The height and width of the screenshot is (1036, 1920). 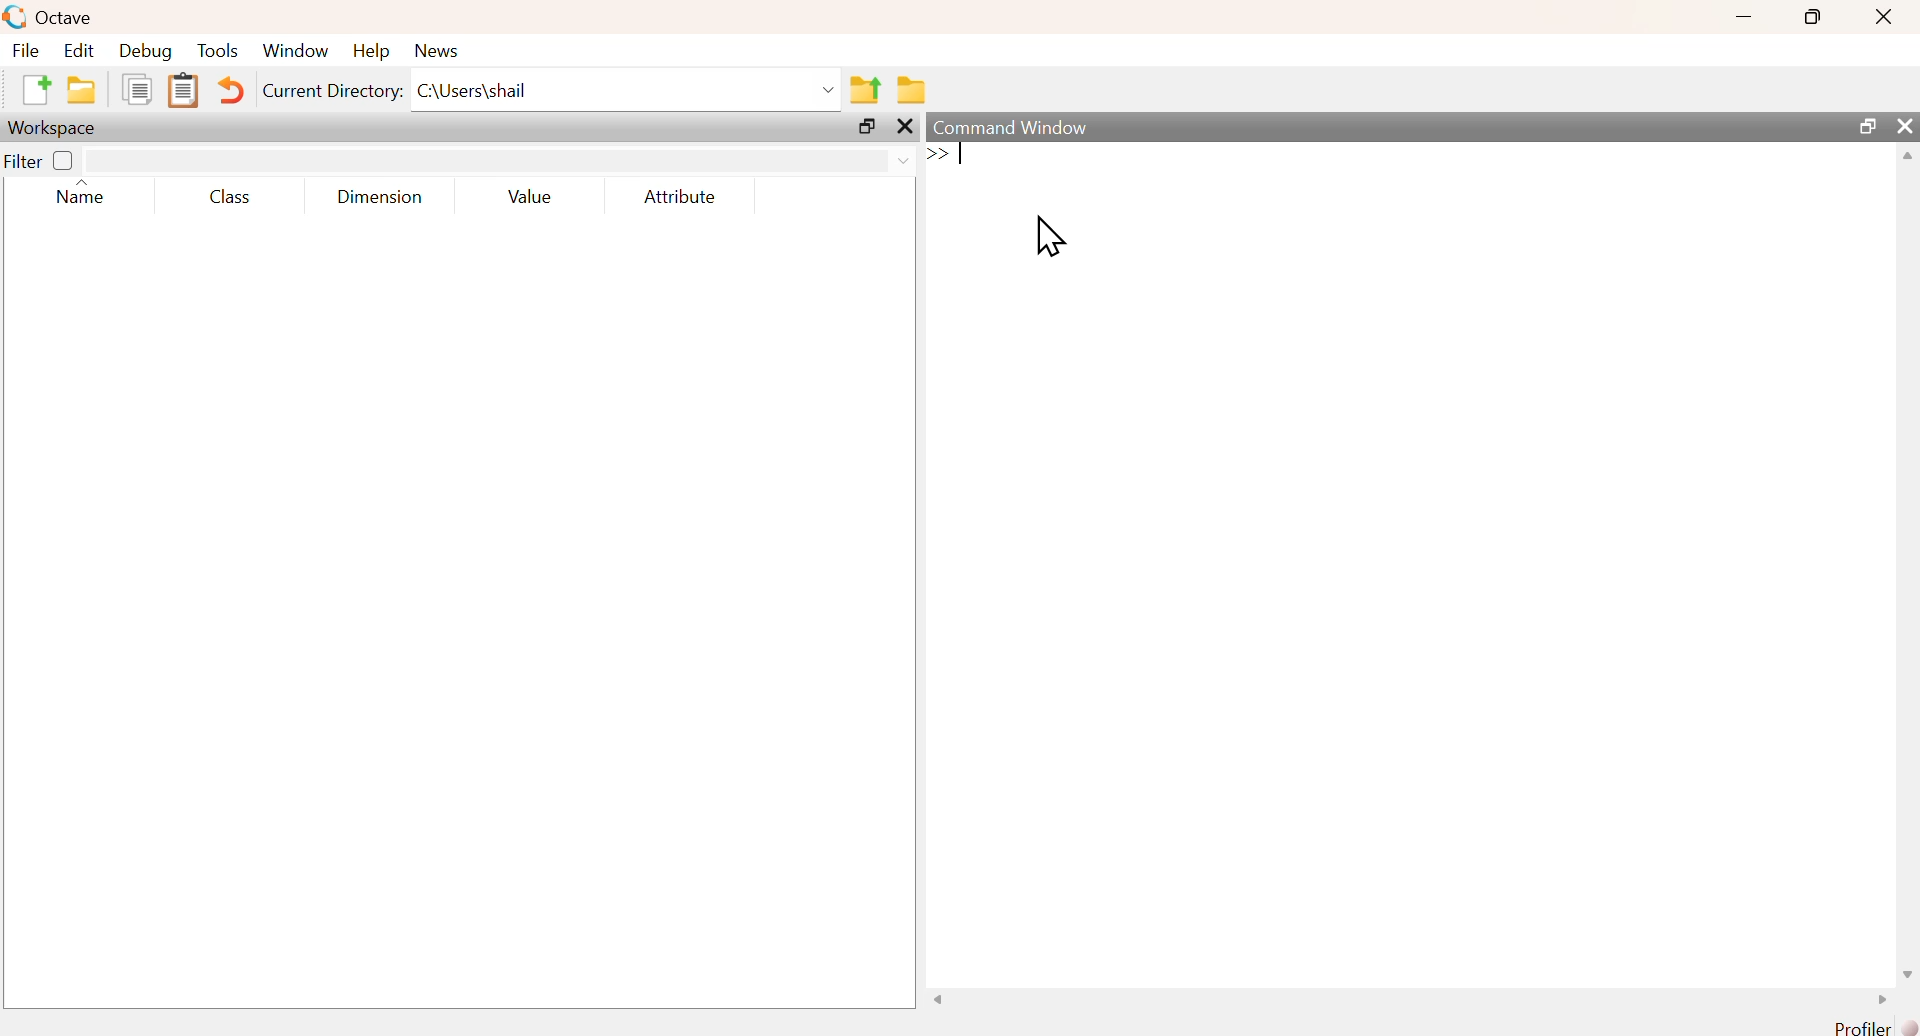 I want to click on close, so click(x=1886, y=17).